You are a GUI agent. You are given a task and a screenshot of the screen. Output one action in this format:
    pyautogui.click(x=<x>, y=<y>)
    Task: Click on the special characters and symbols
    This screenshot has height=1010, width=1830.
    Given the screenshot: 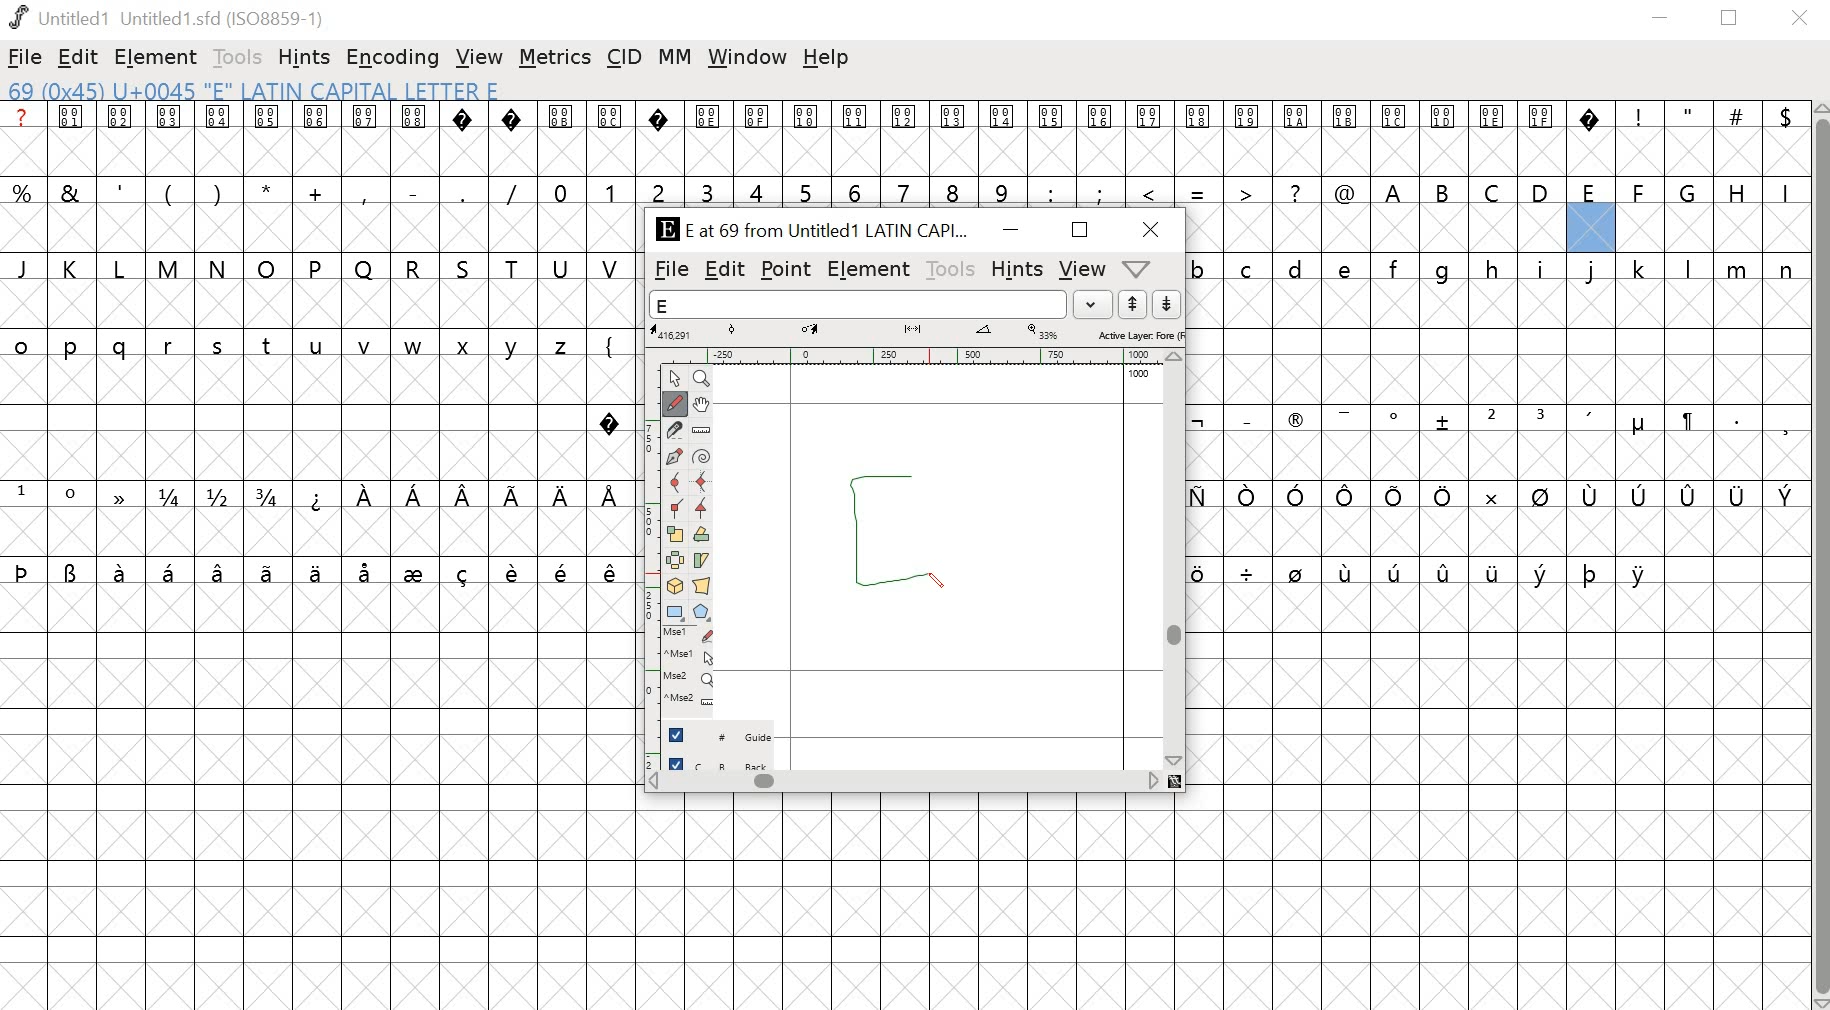 What is the action you would take?
    pyautogui.click(x=904, y=118)
    